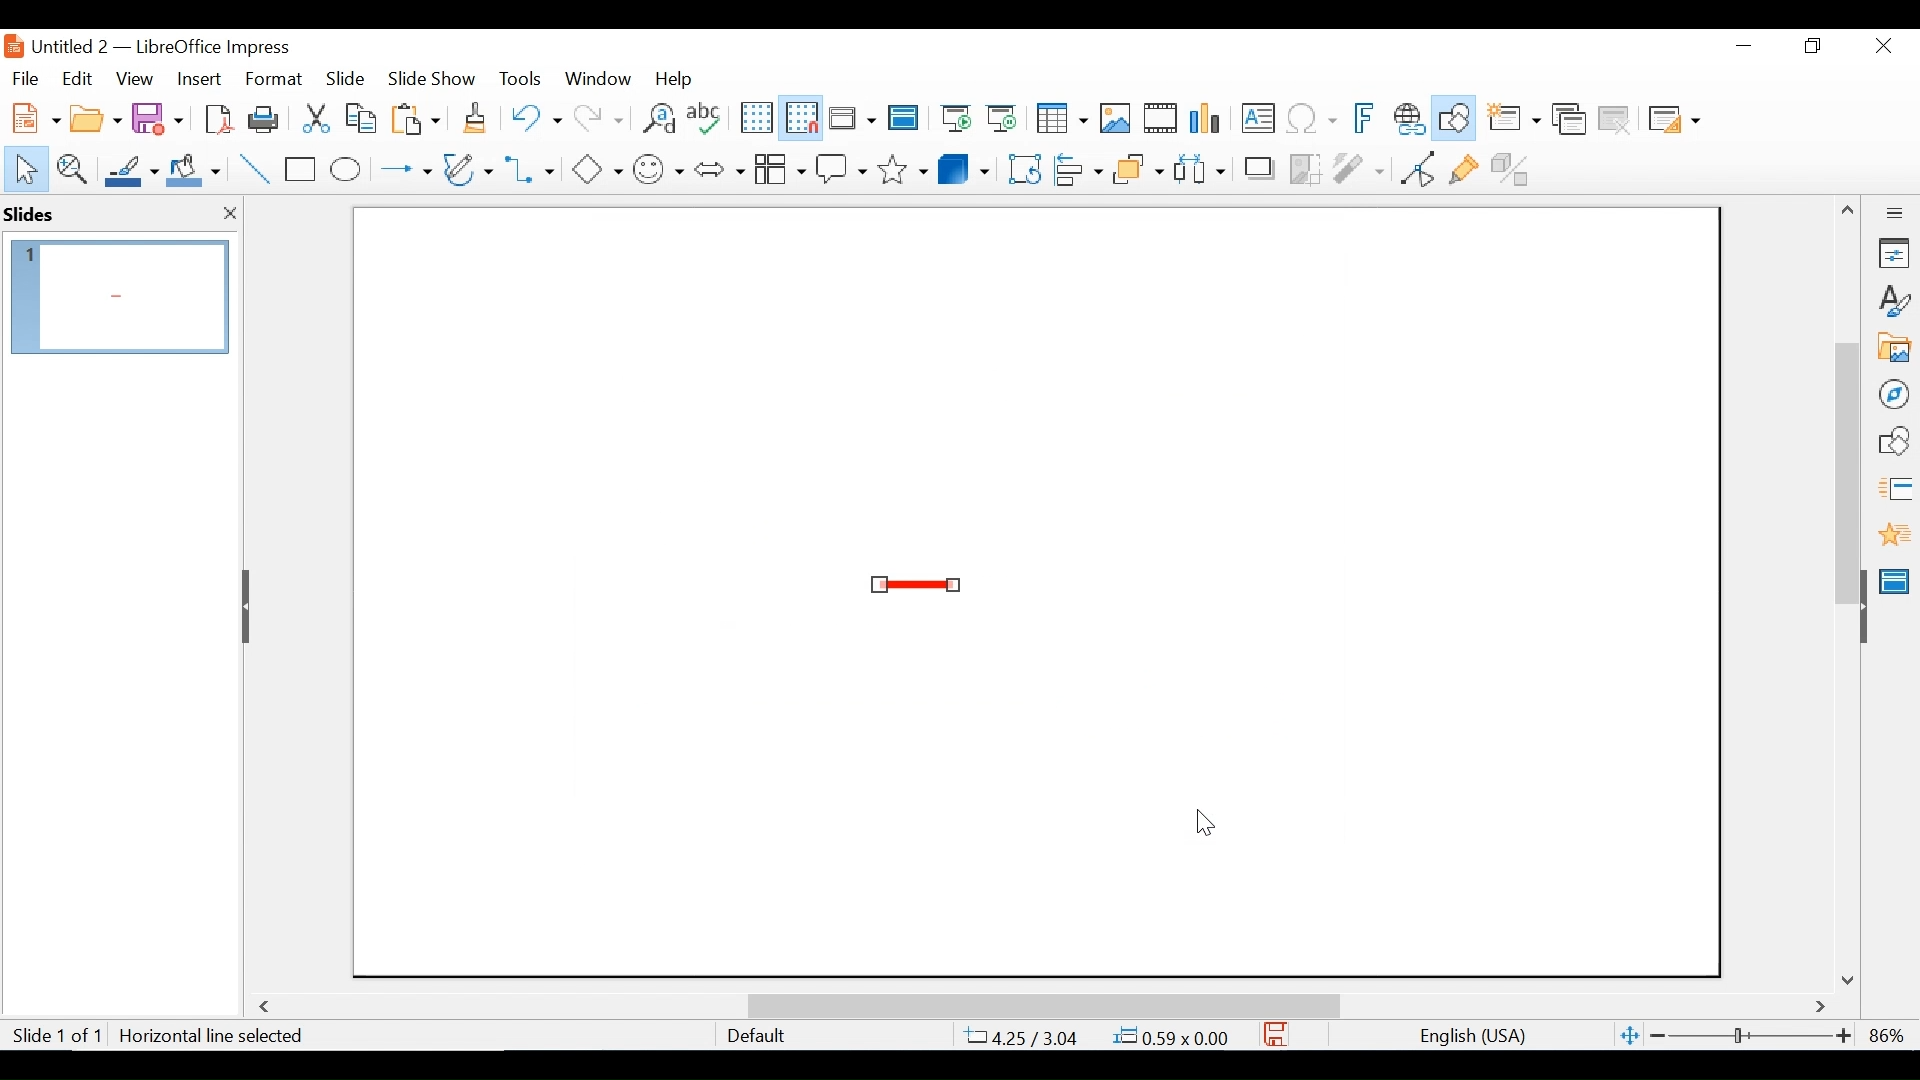 Image resolution: width=1920 pixels, height=1080 pixels. Describe the element at coordinates (1414, 168) in the screenshot. I see `Toggle point Endpoint` at that location.